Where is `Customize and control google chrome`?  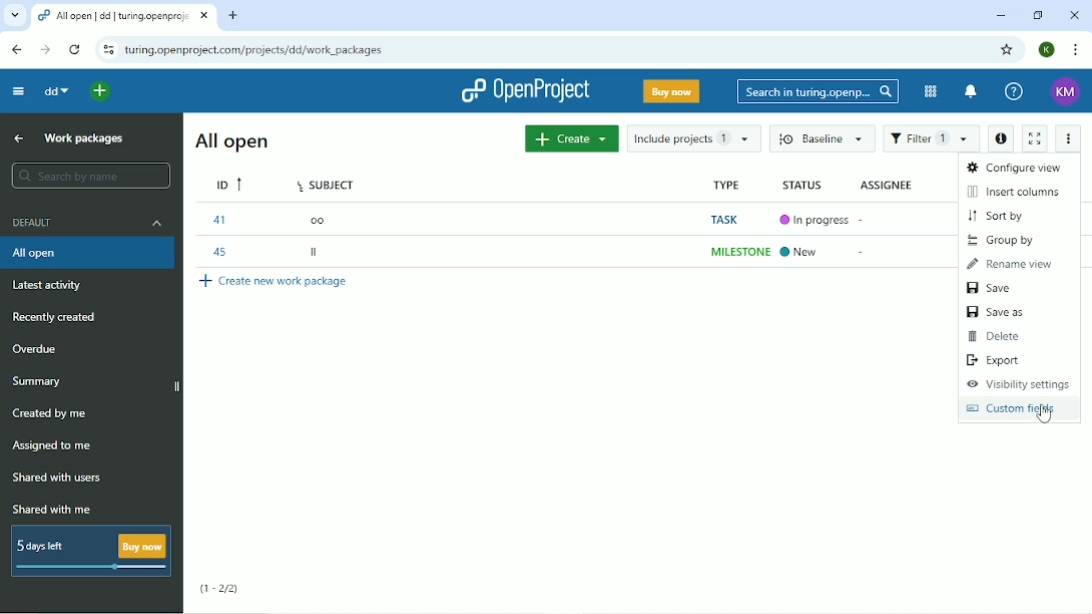 Customize and control google chrome is located at coordinates (1074, 50).